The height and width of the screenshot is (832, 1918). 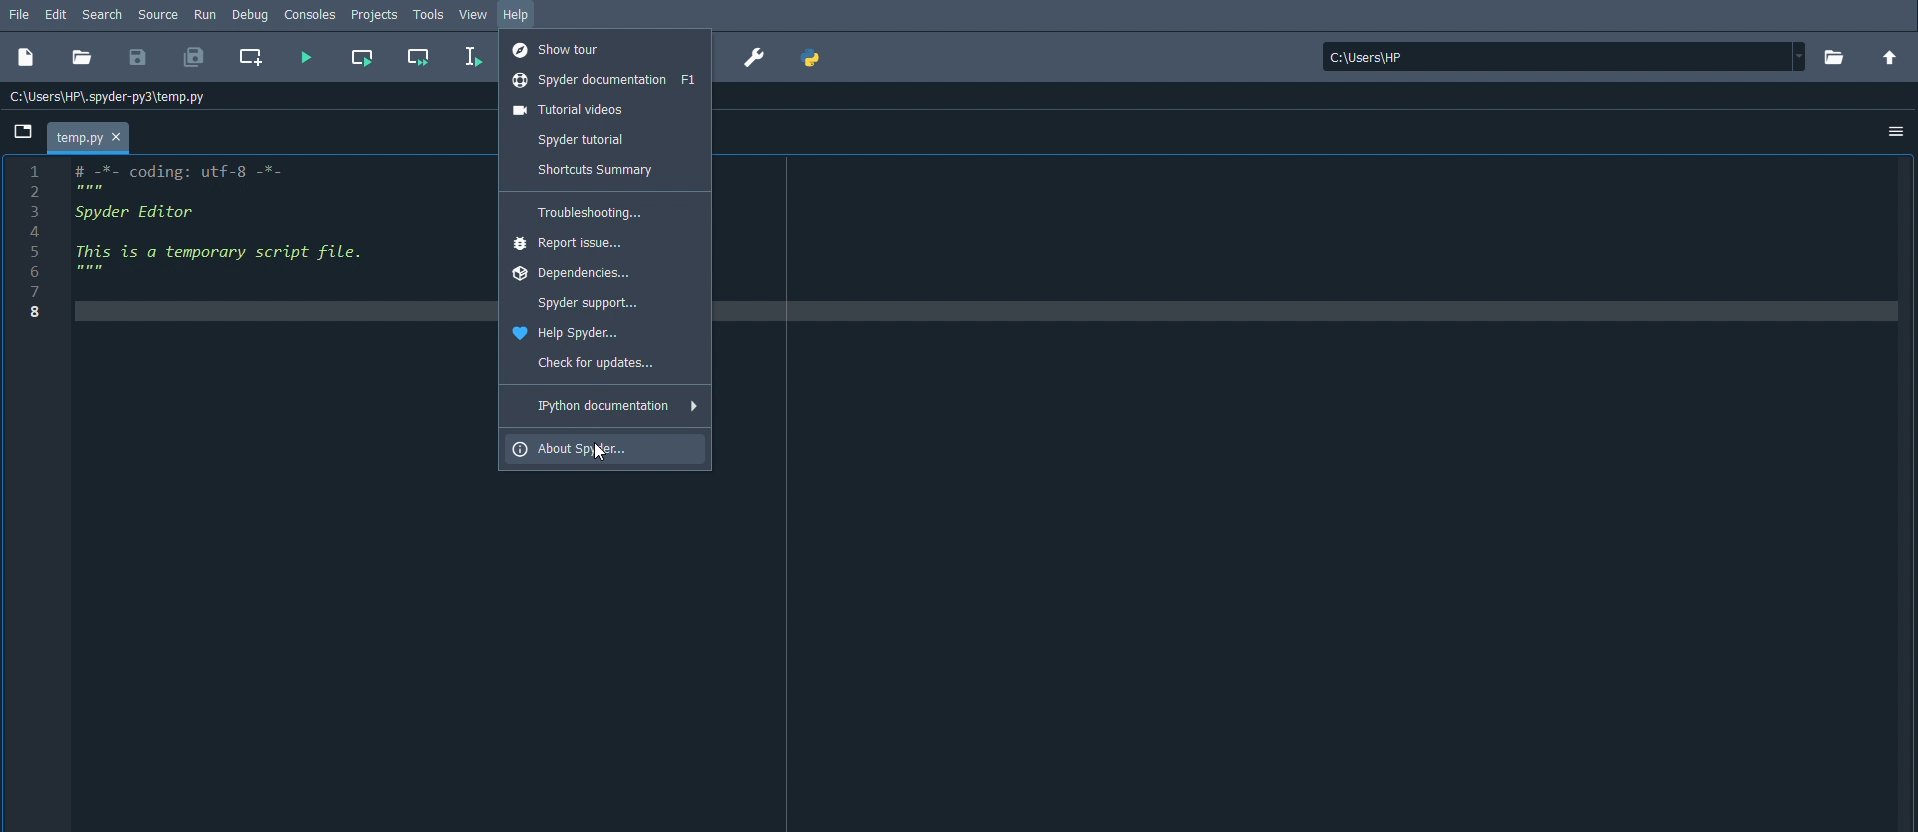 I want to click on Spyder support, so click(x=586, y=301).